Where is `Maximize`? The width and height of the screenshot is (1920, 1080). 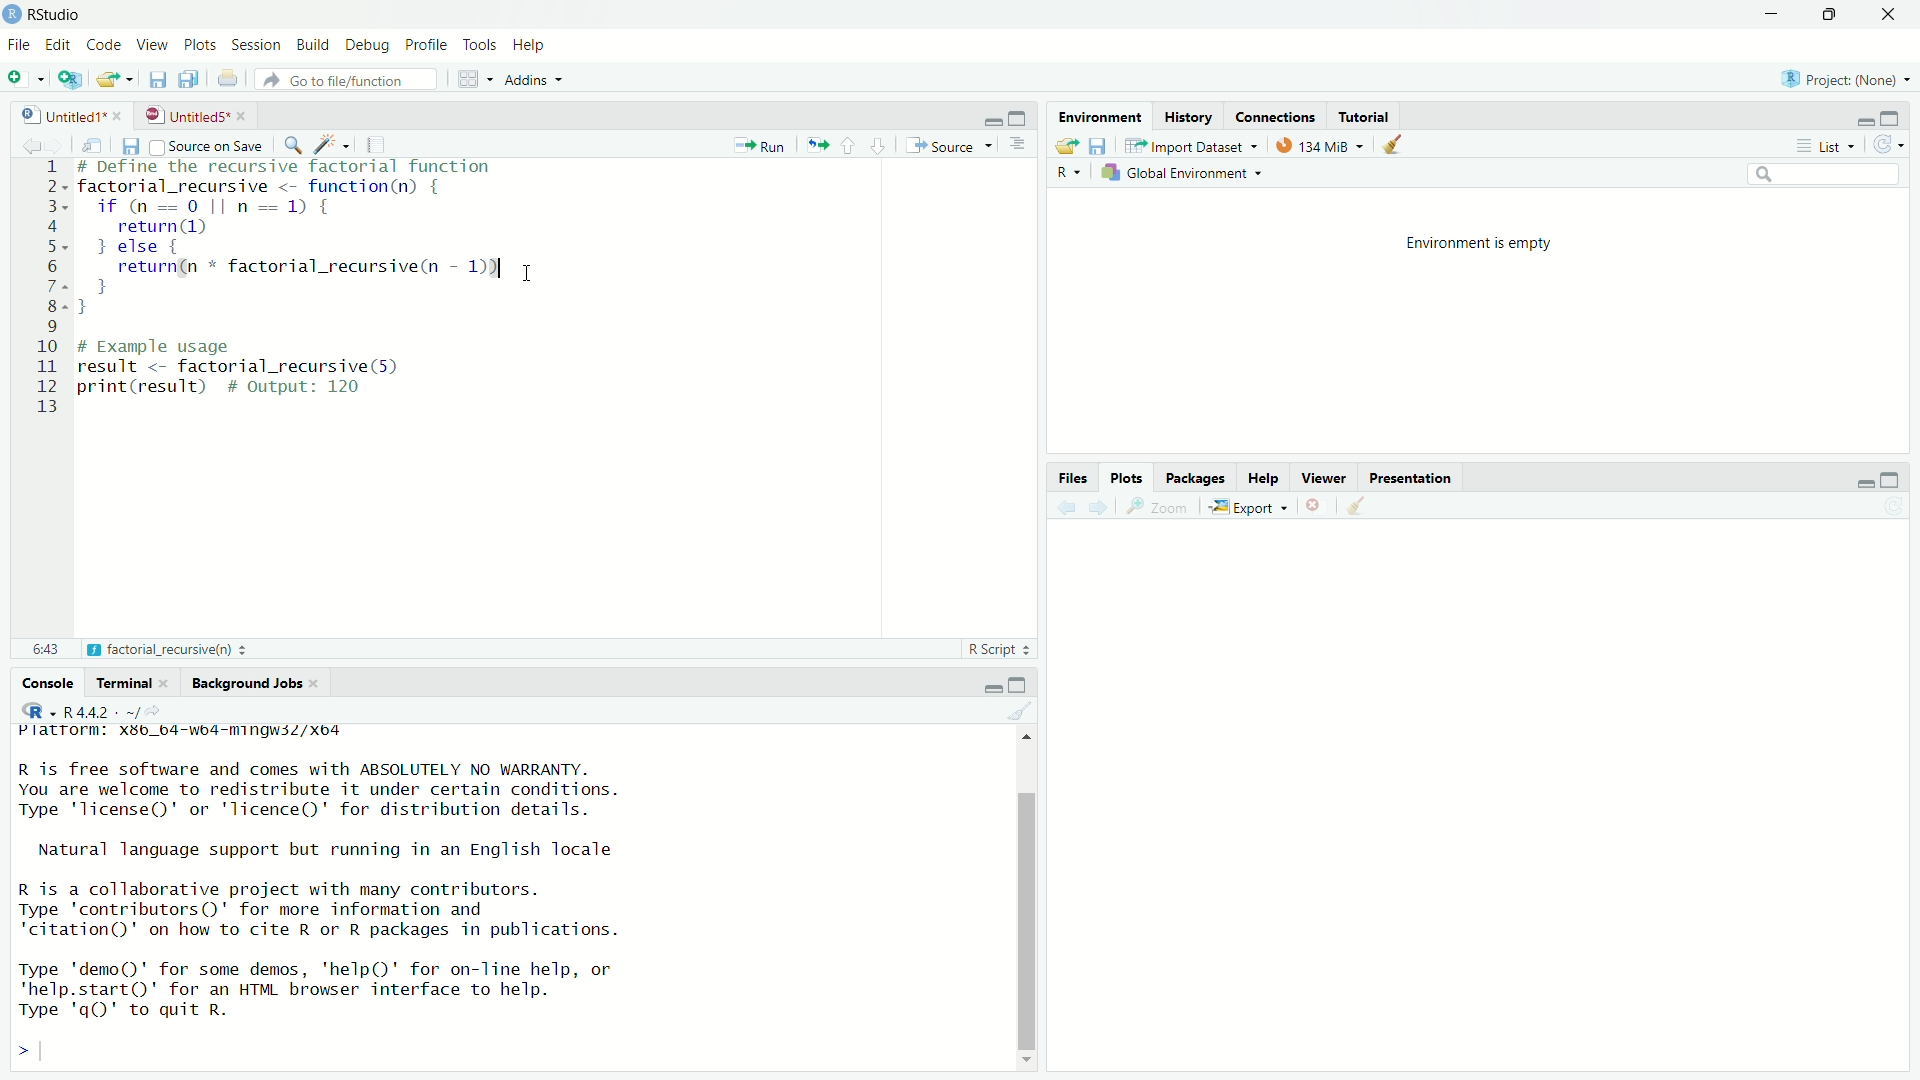 Maximize is located at coordinates (1894, 118).